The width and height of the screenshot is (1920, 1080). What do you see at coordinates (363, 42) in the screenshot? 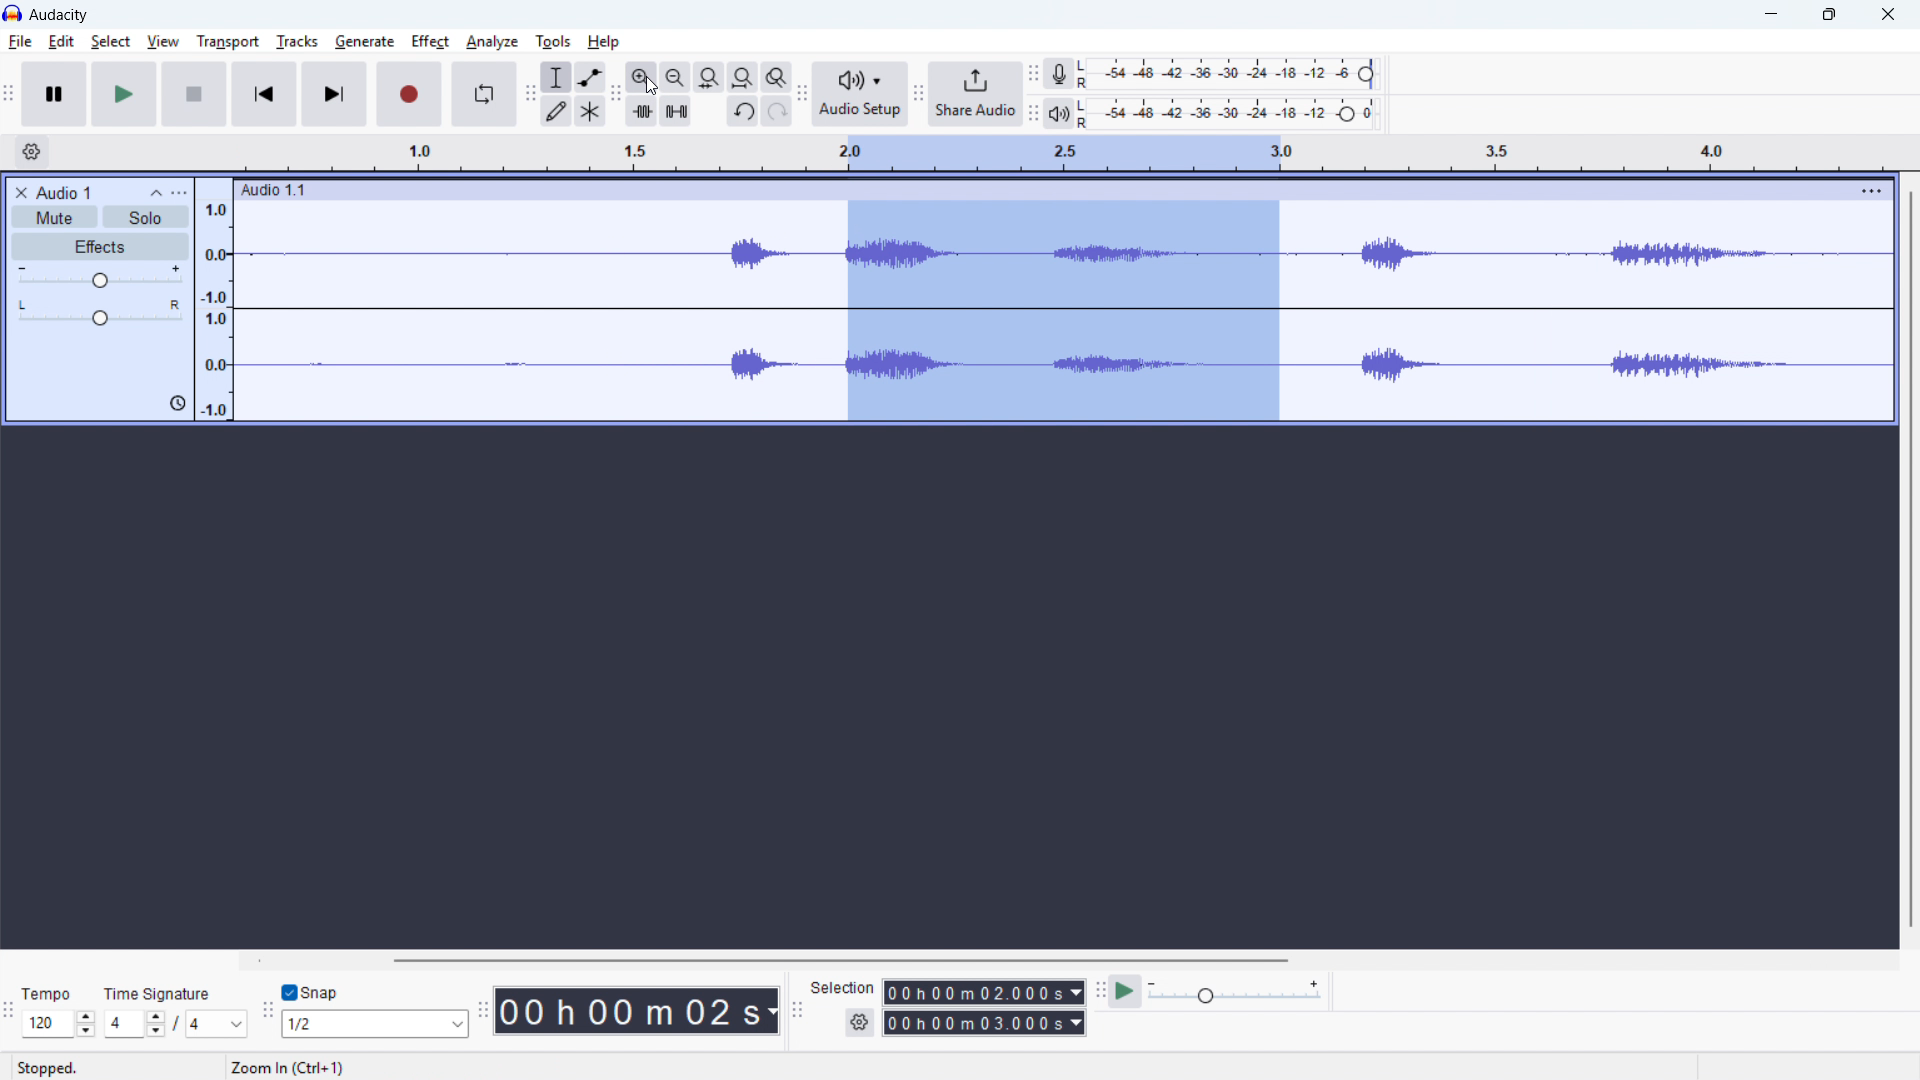
I see `Generate` at bounding box center [363, 42].